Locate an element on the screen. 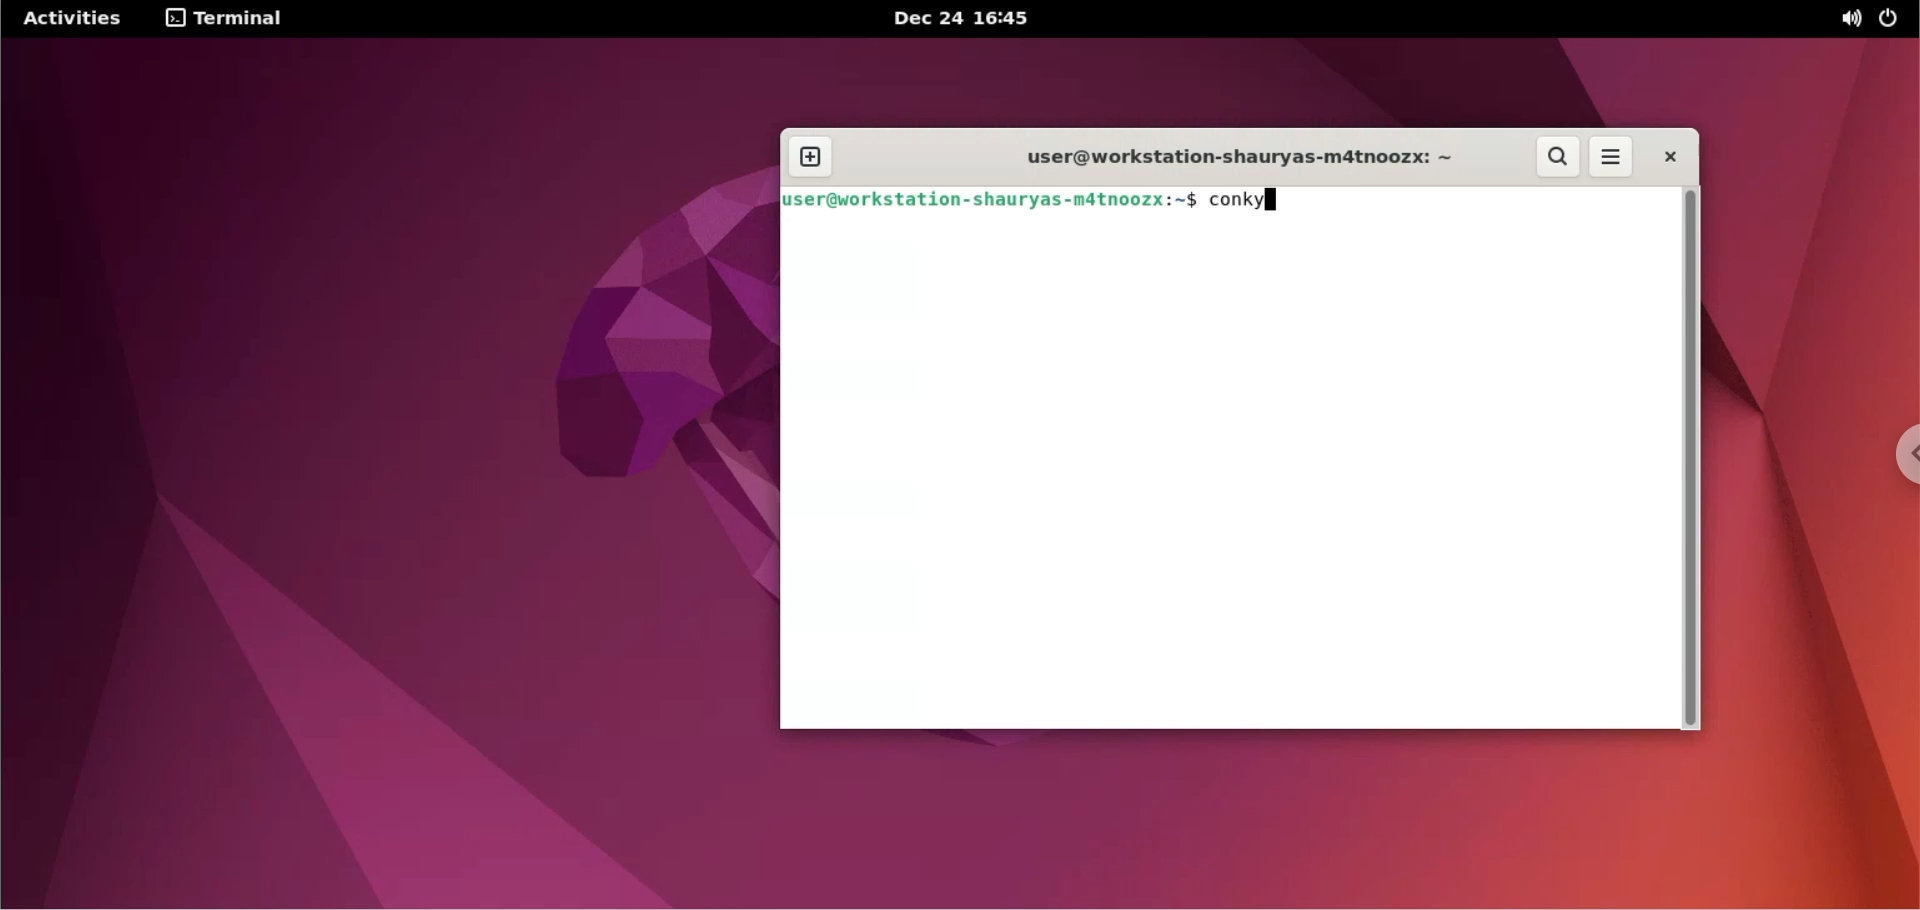 The height and width of the screenshot is (910, 1920). Dec 24 16'45 is located at coordinates (965, 19).